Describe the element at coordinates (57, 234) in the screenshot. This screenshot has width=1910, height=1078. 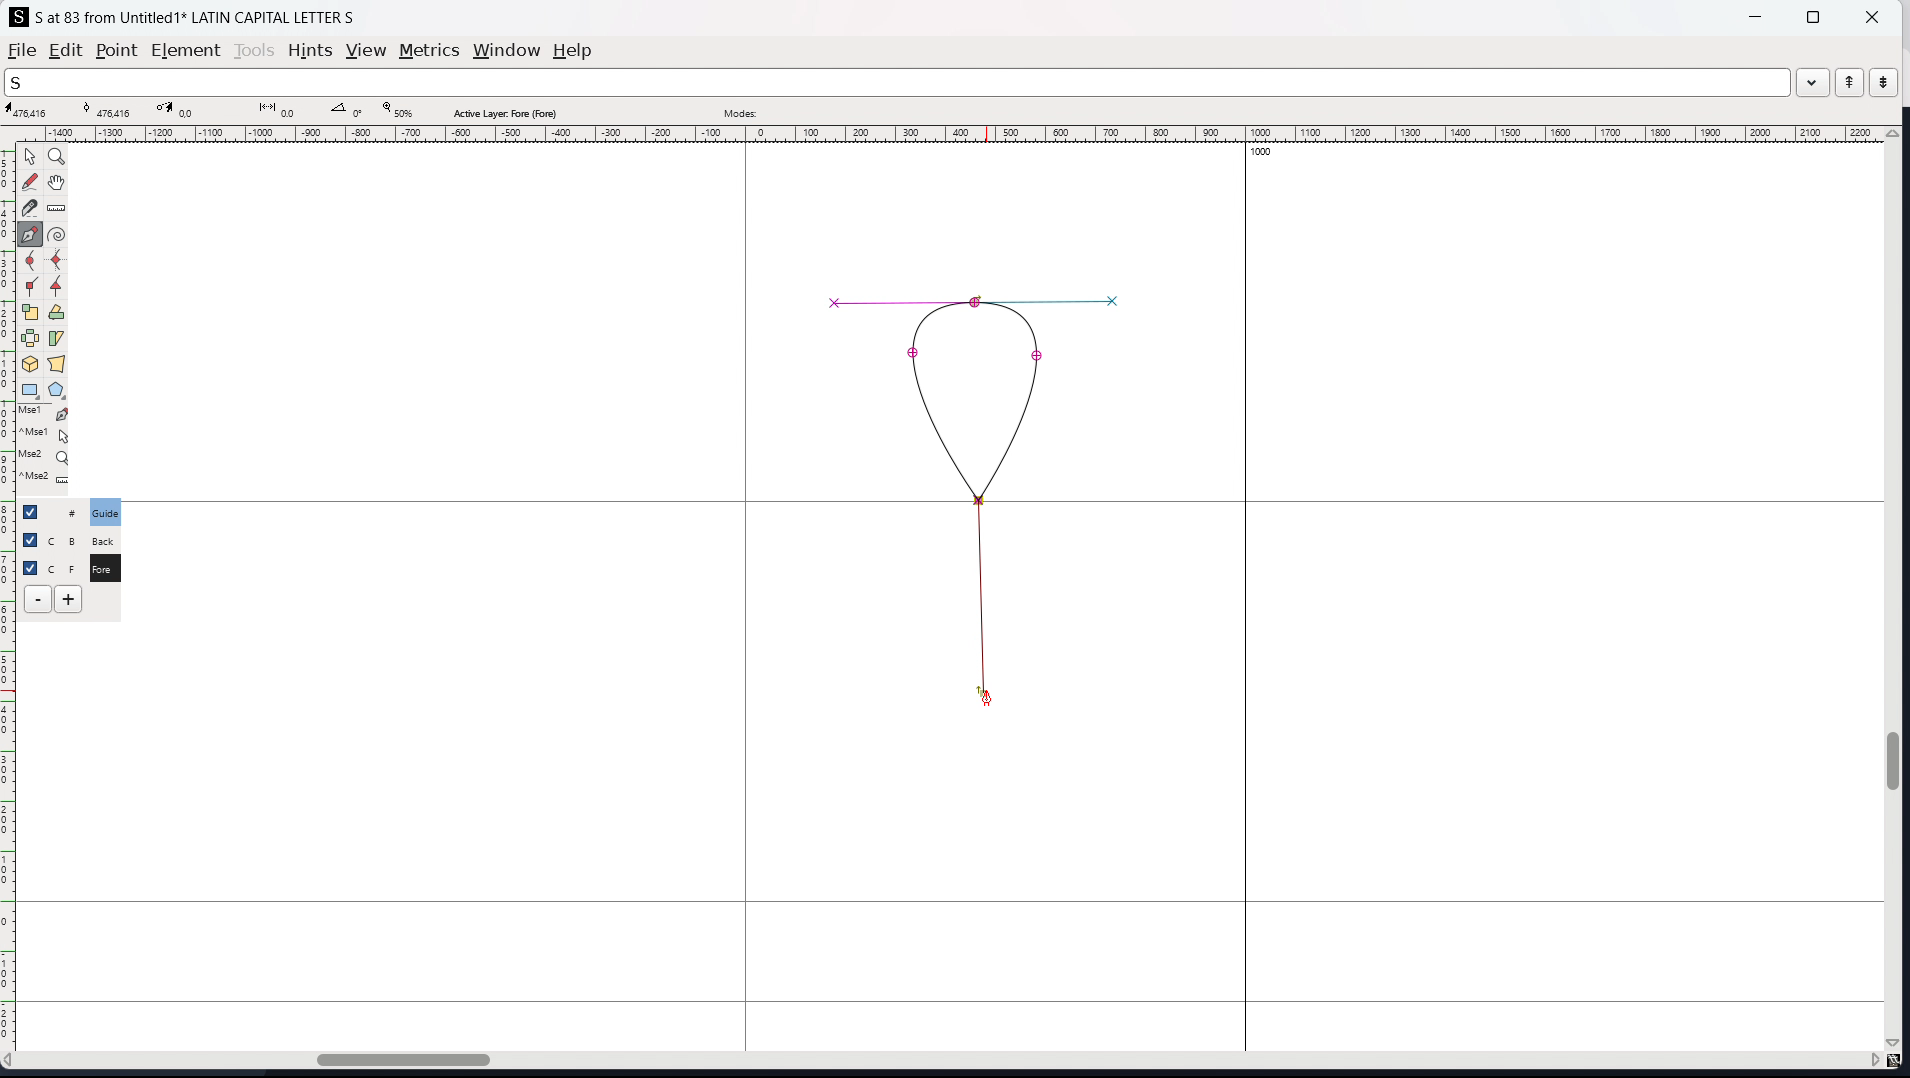
I see `toggle spiro` at that location.